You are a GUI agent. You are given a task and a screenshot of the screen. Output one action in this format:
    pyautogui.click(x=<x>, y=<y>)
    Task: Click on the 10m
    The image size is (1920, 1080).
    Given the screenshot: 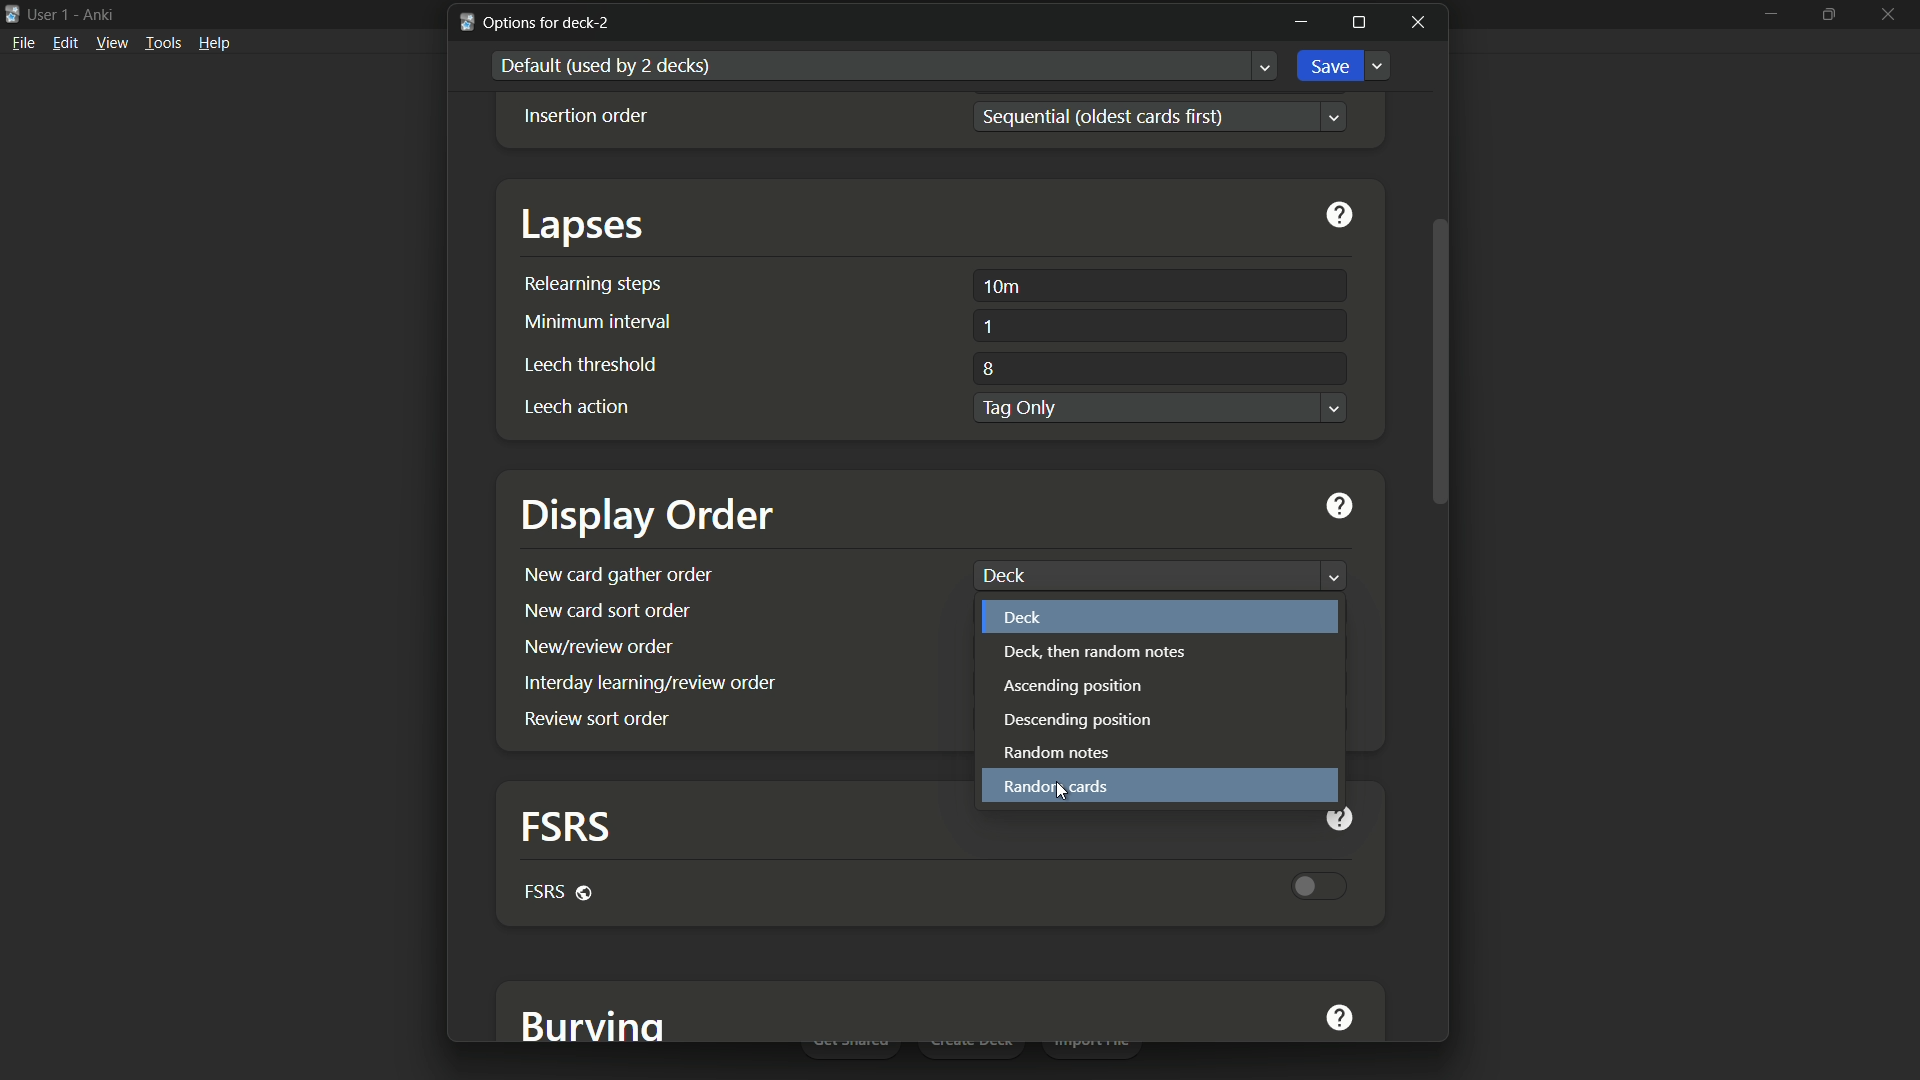 What is the action you would take?
    pyautogui.click(x=1003, y=286)
    